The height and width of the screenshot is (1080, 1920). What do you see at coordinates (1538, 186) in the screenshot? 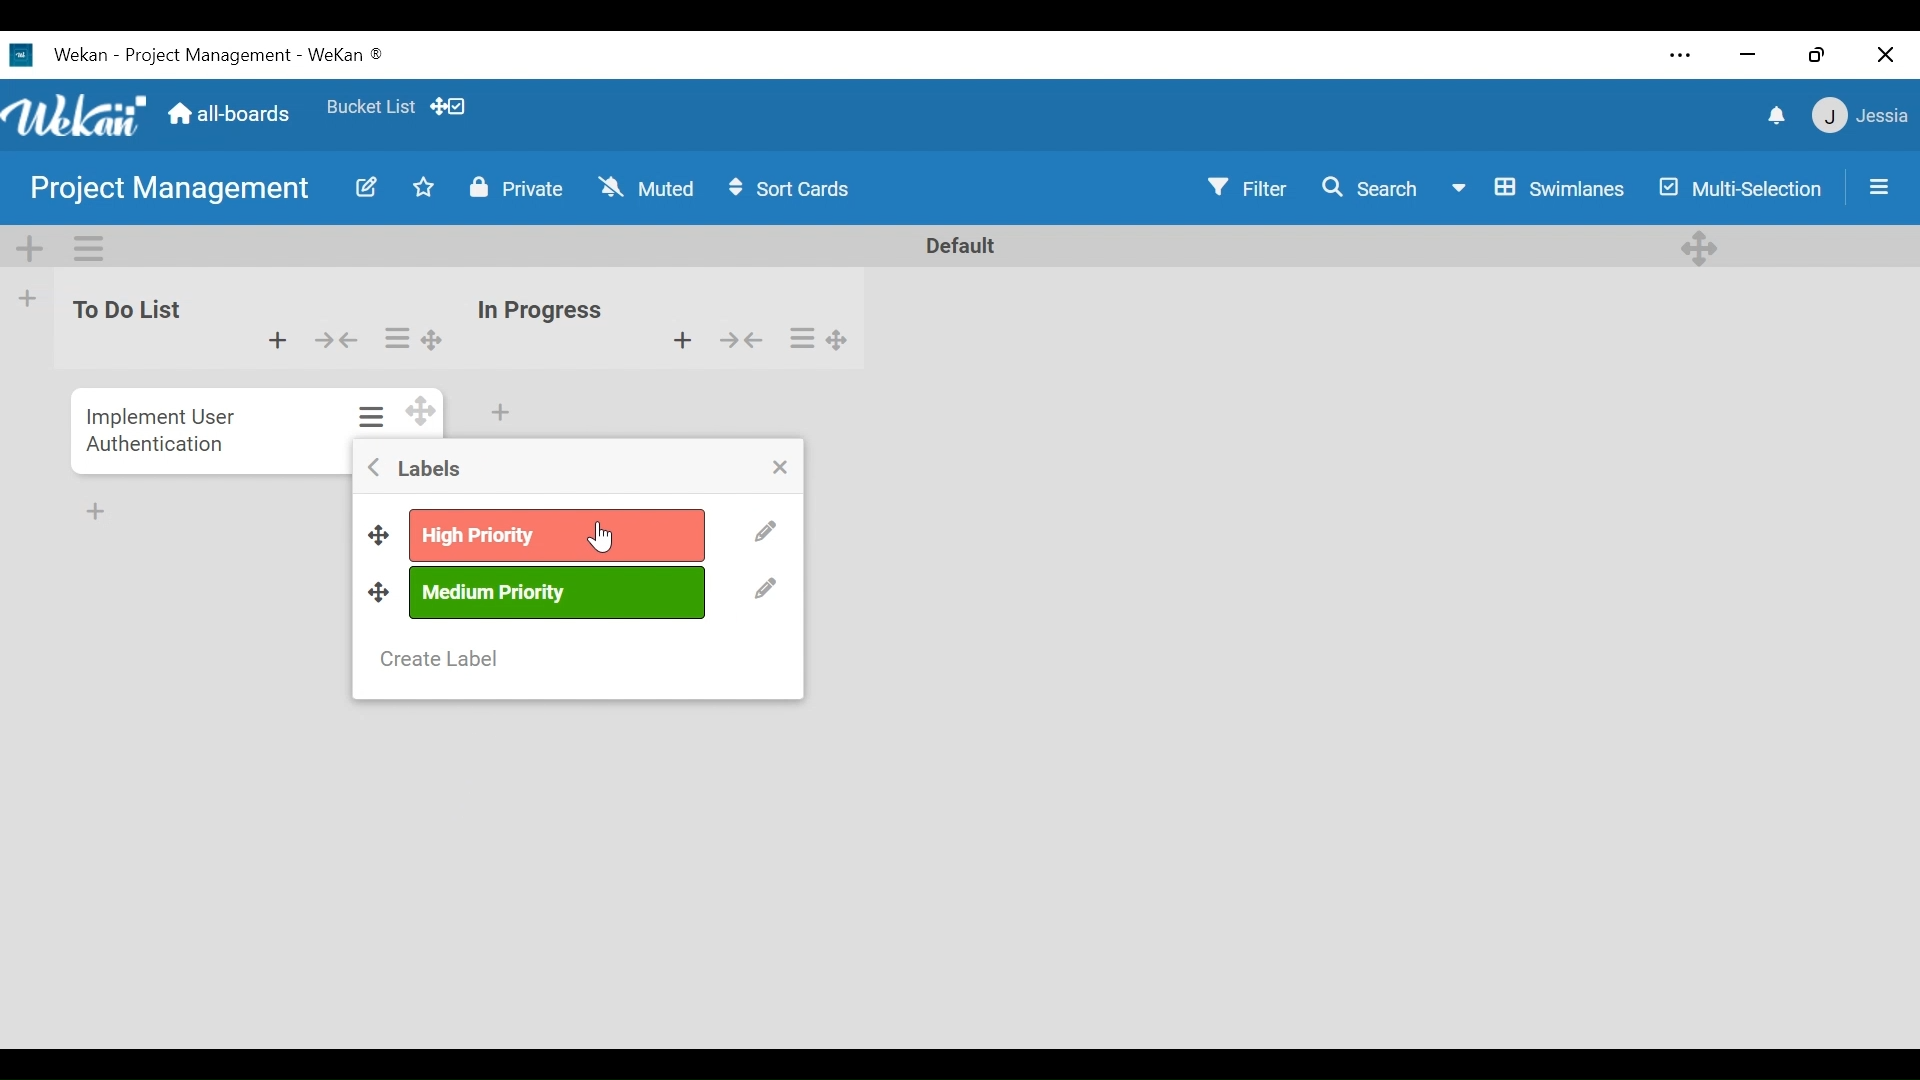
I see `Swimlanes` at bounding box center [1538, 186].